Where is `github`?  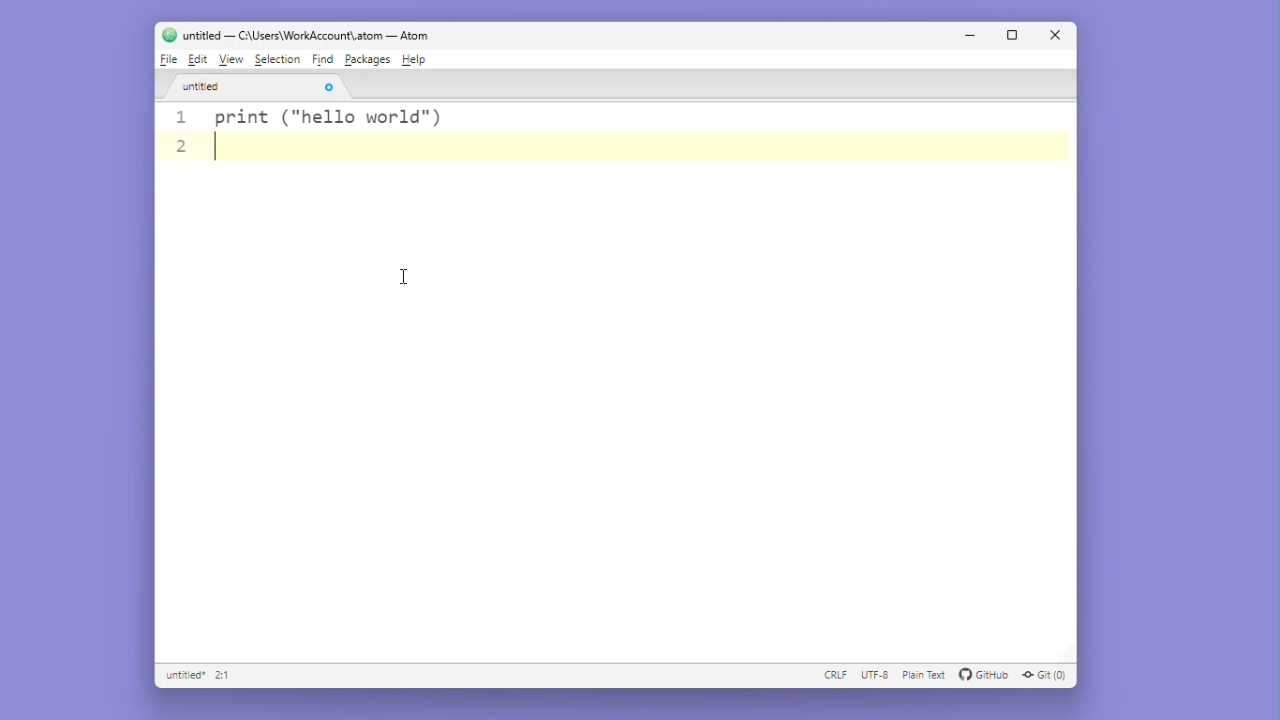
github is located at coordinates (985, 676).